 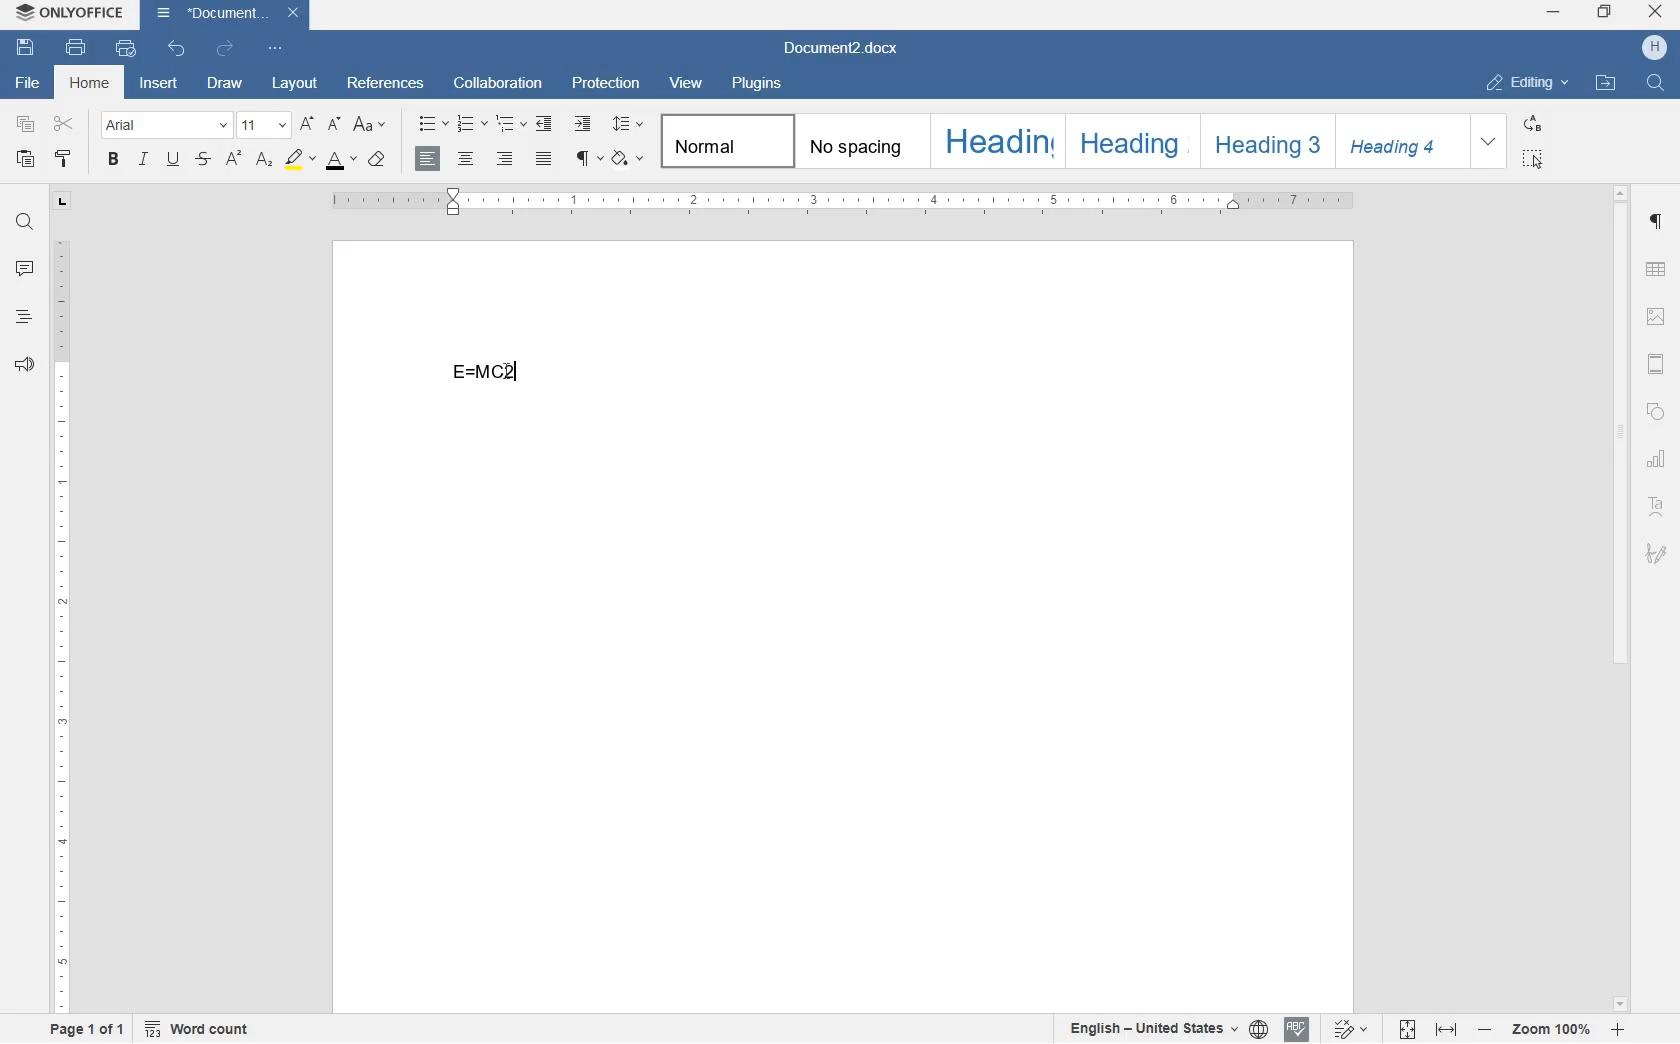 What do you see at coordinates (223, 53) in the screenshot?
I see `redo` at bounding box center [223, 53].